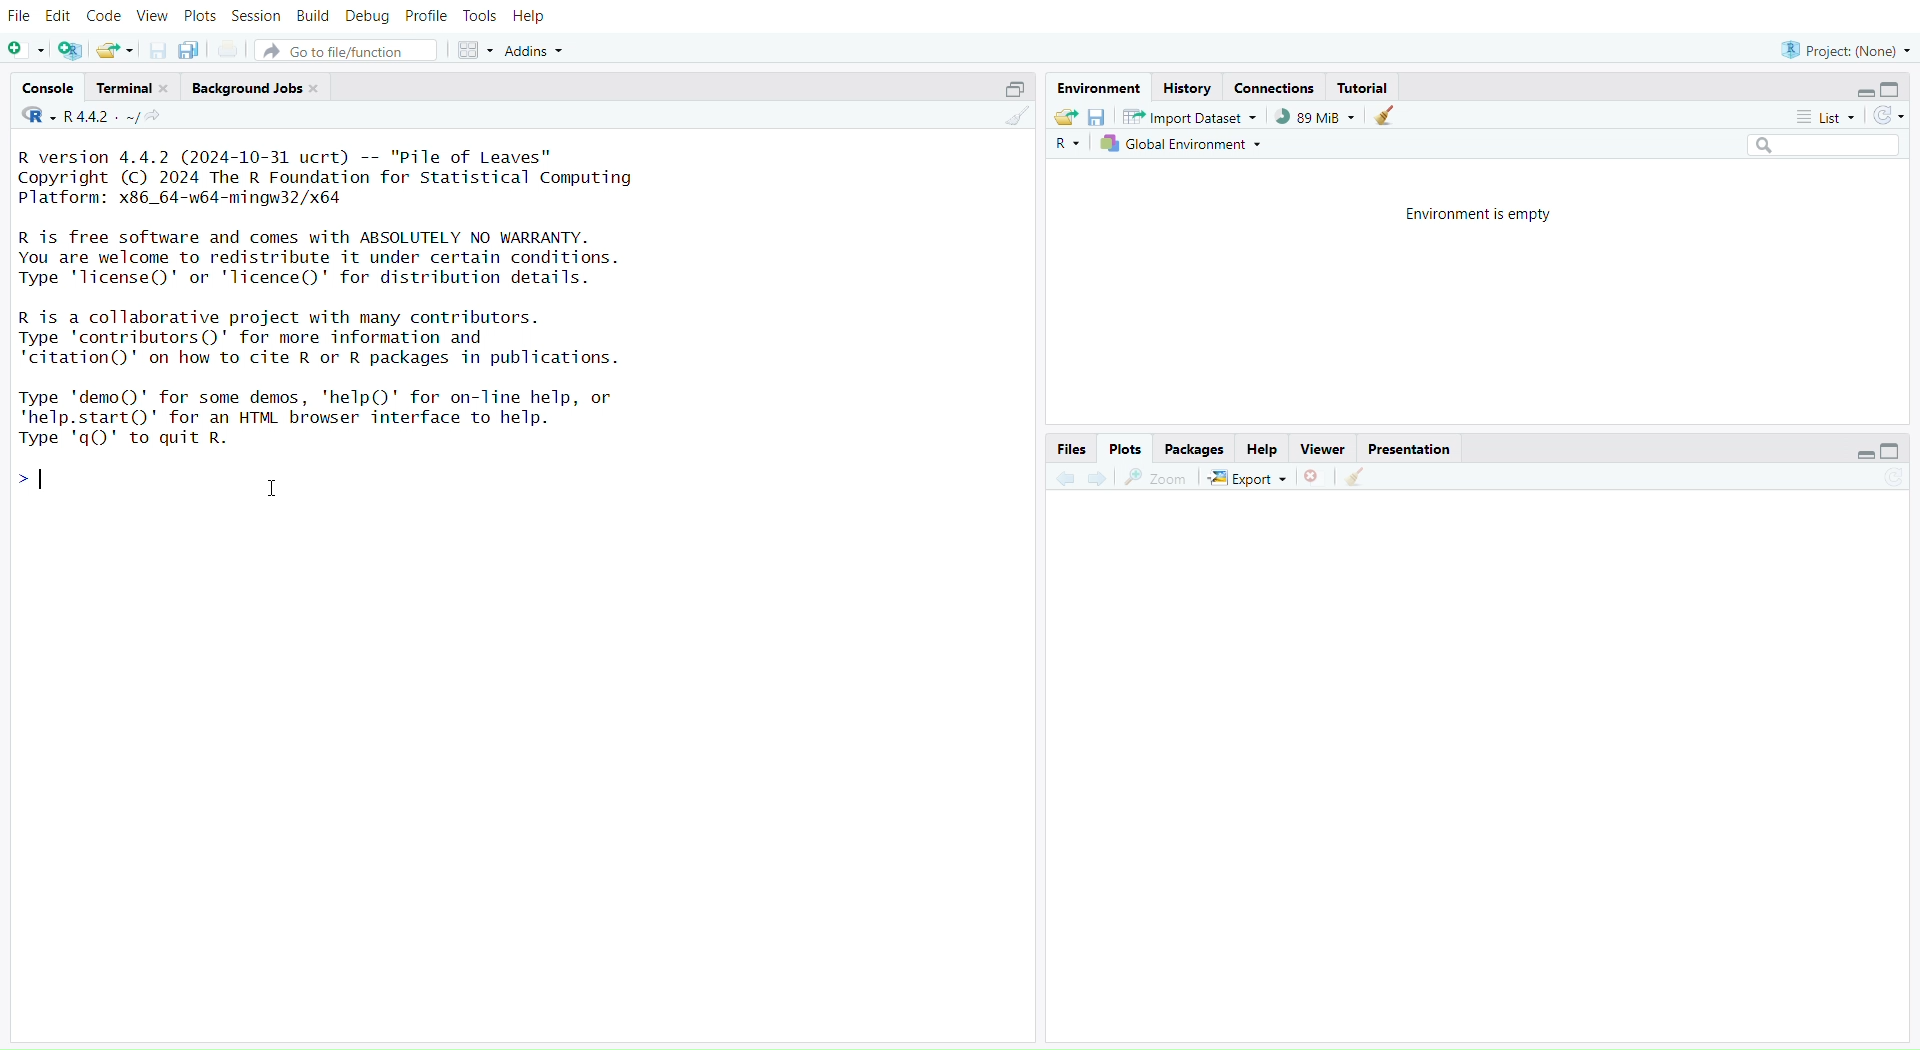  Describe the element at coordinates (30, 481) in the screenshot. I see `Prompt cursor` at that location.